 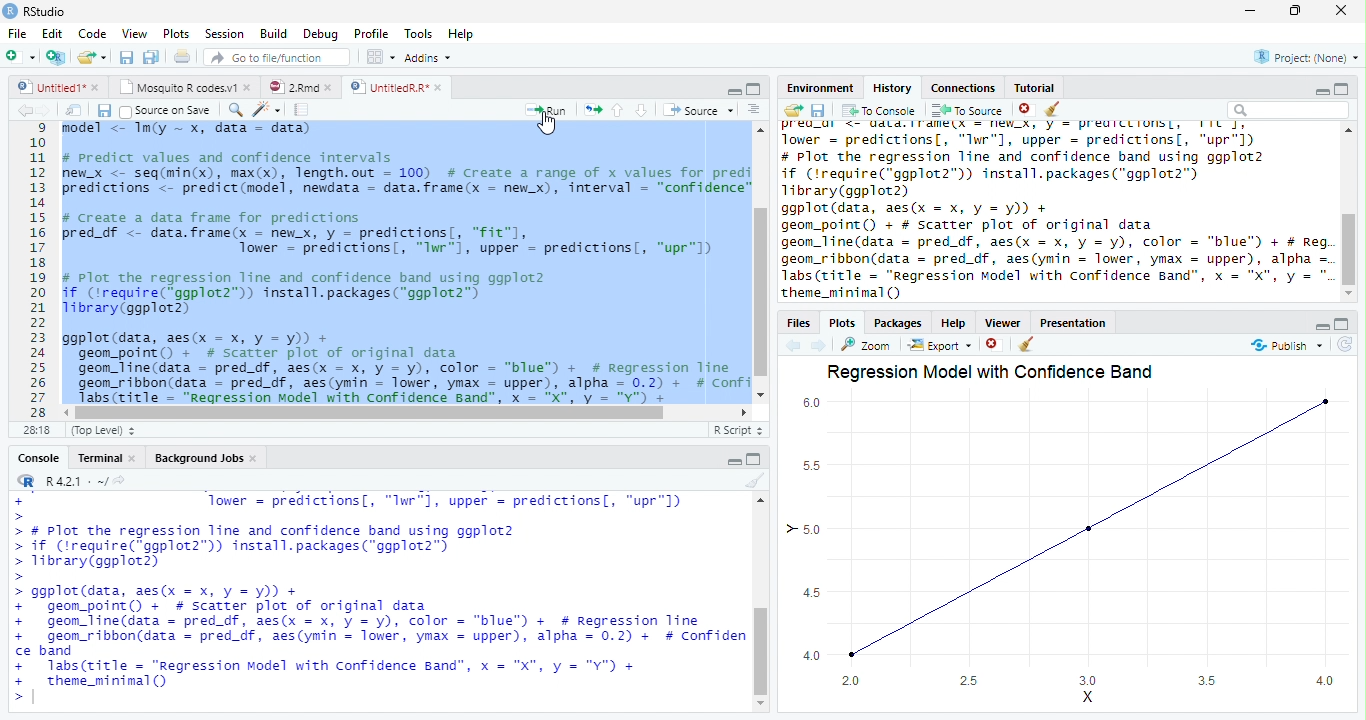 I want to click on Source on save, so click(x=166, y=110).